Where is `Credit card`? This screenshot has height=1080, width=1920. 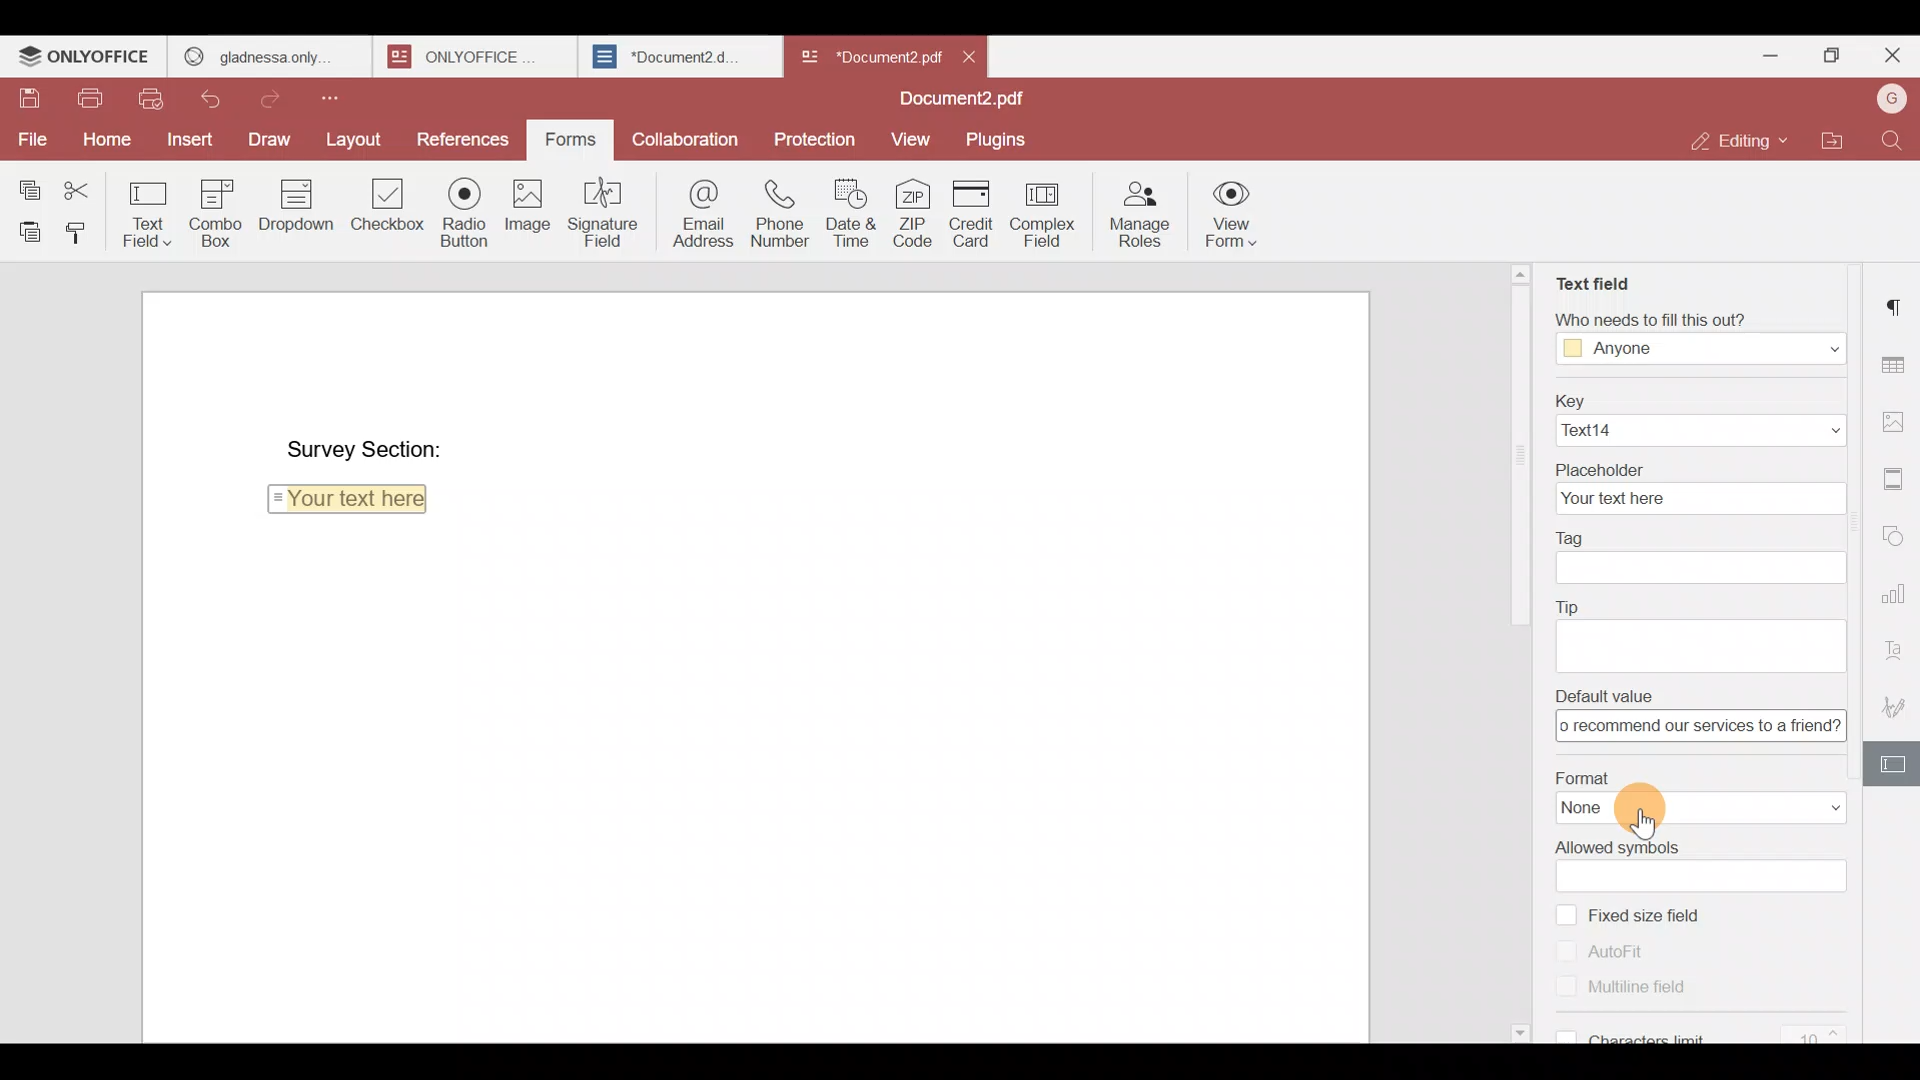 Credit card is located at coordinates (975, 214).